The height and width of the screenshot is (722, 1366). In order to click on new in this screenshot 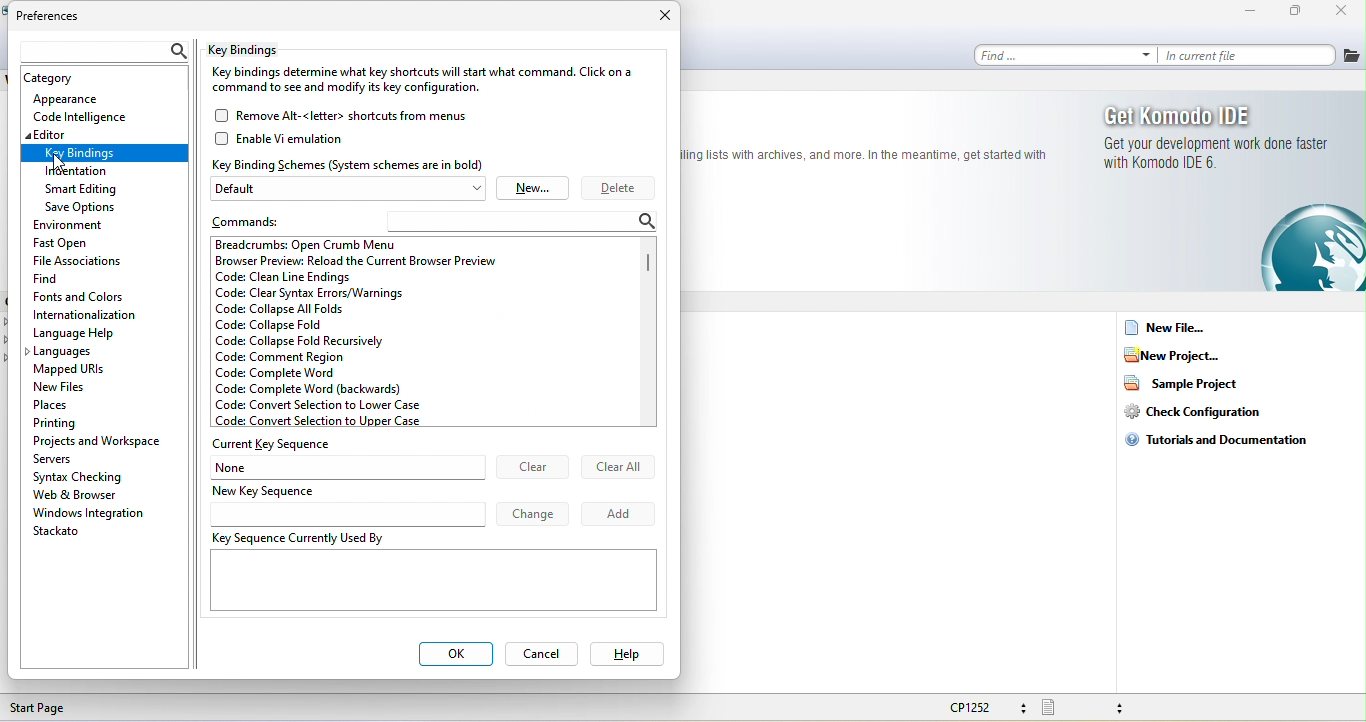, I will do `click(533, 188)`.